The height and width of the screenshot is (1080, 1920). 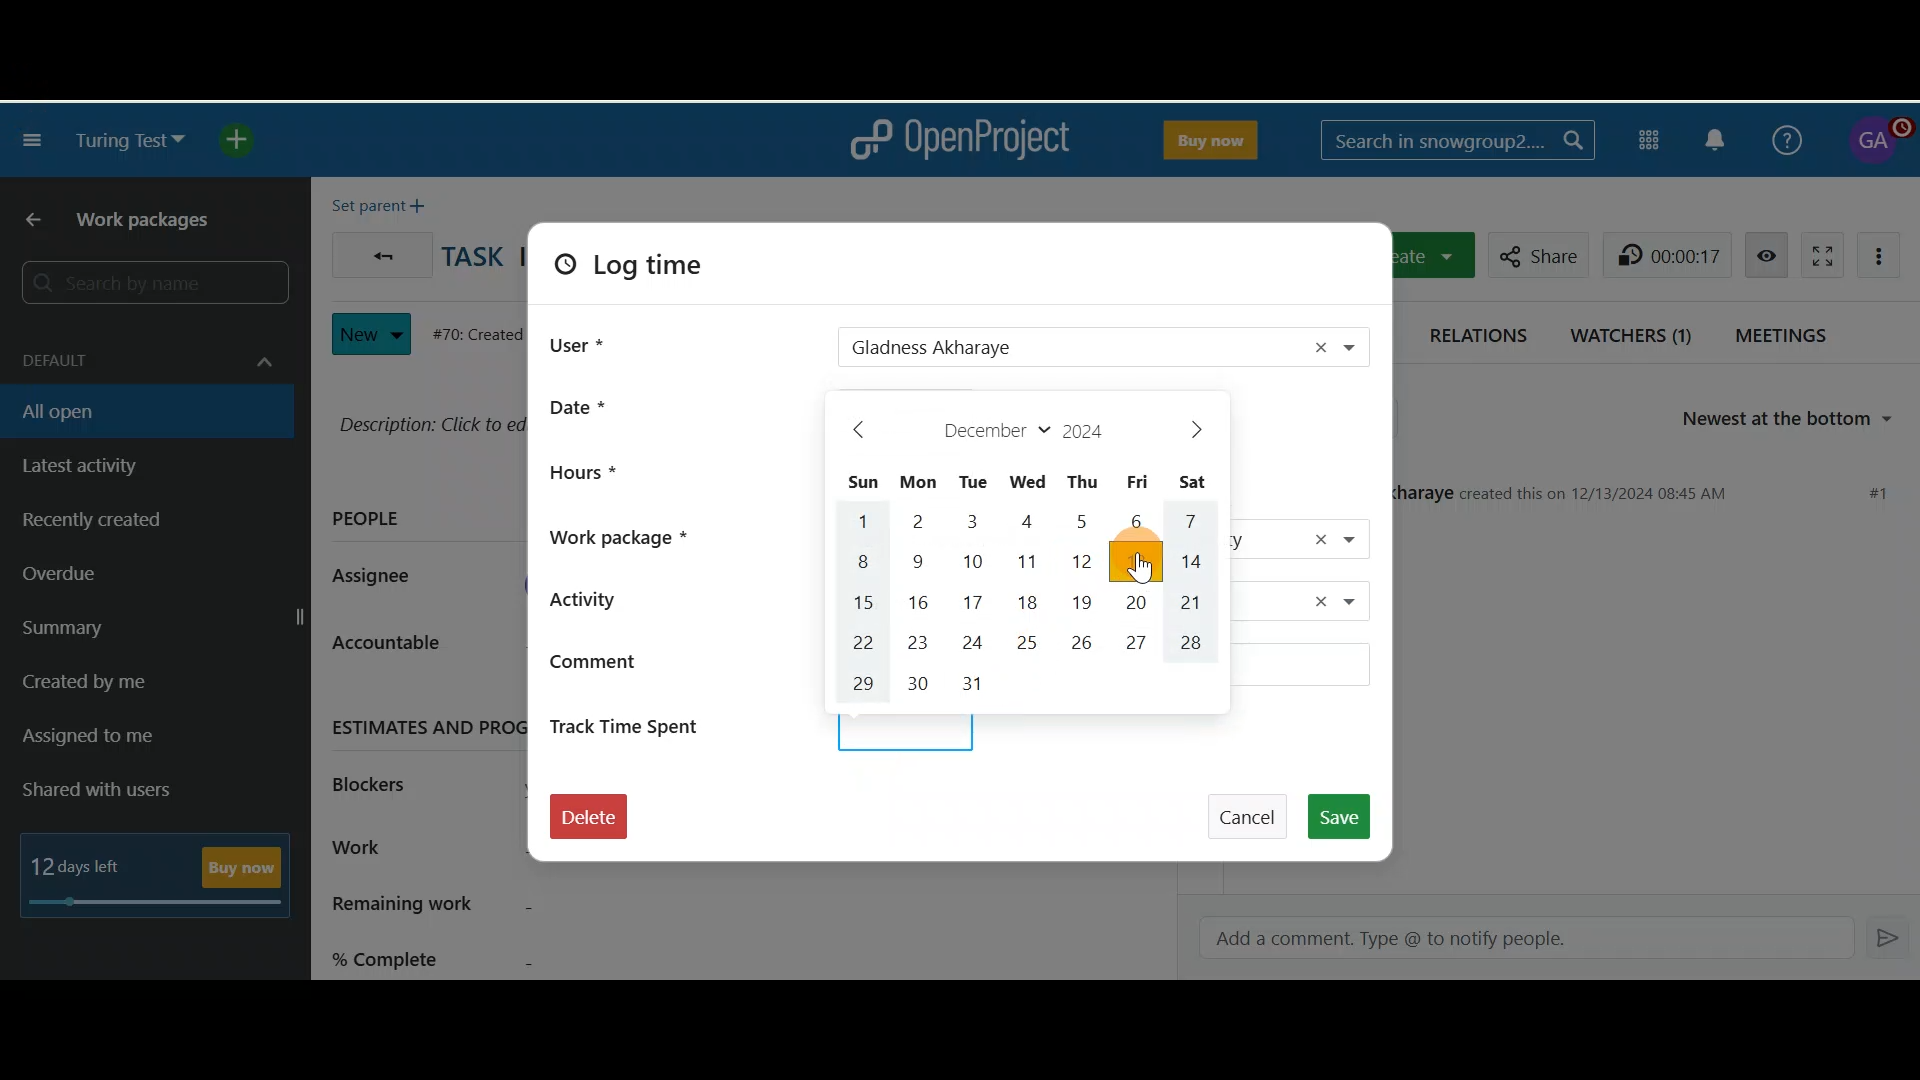 I want to click on OpenProject, so click(x=959, y=140).